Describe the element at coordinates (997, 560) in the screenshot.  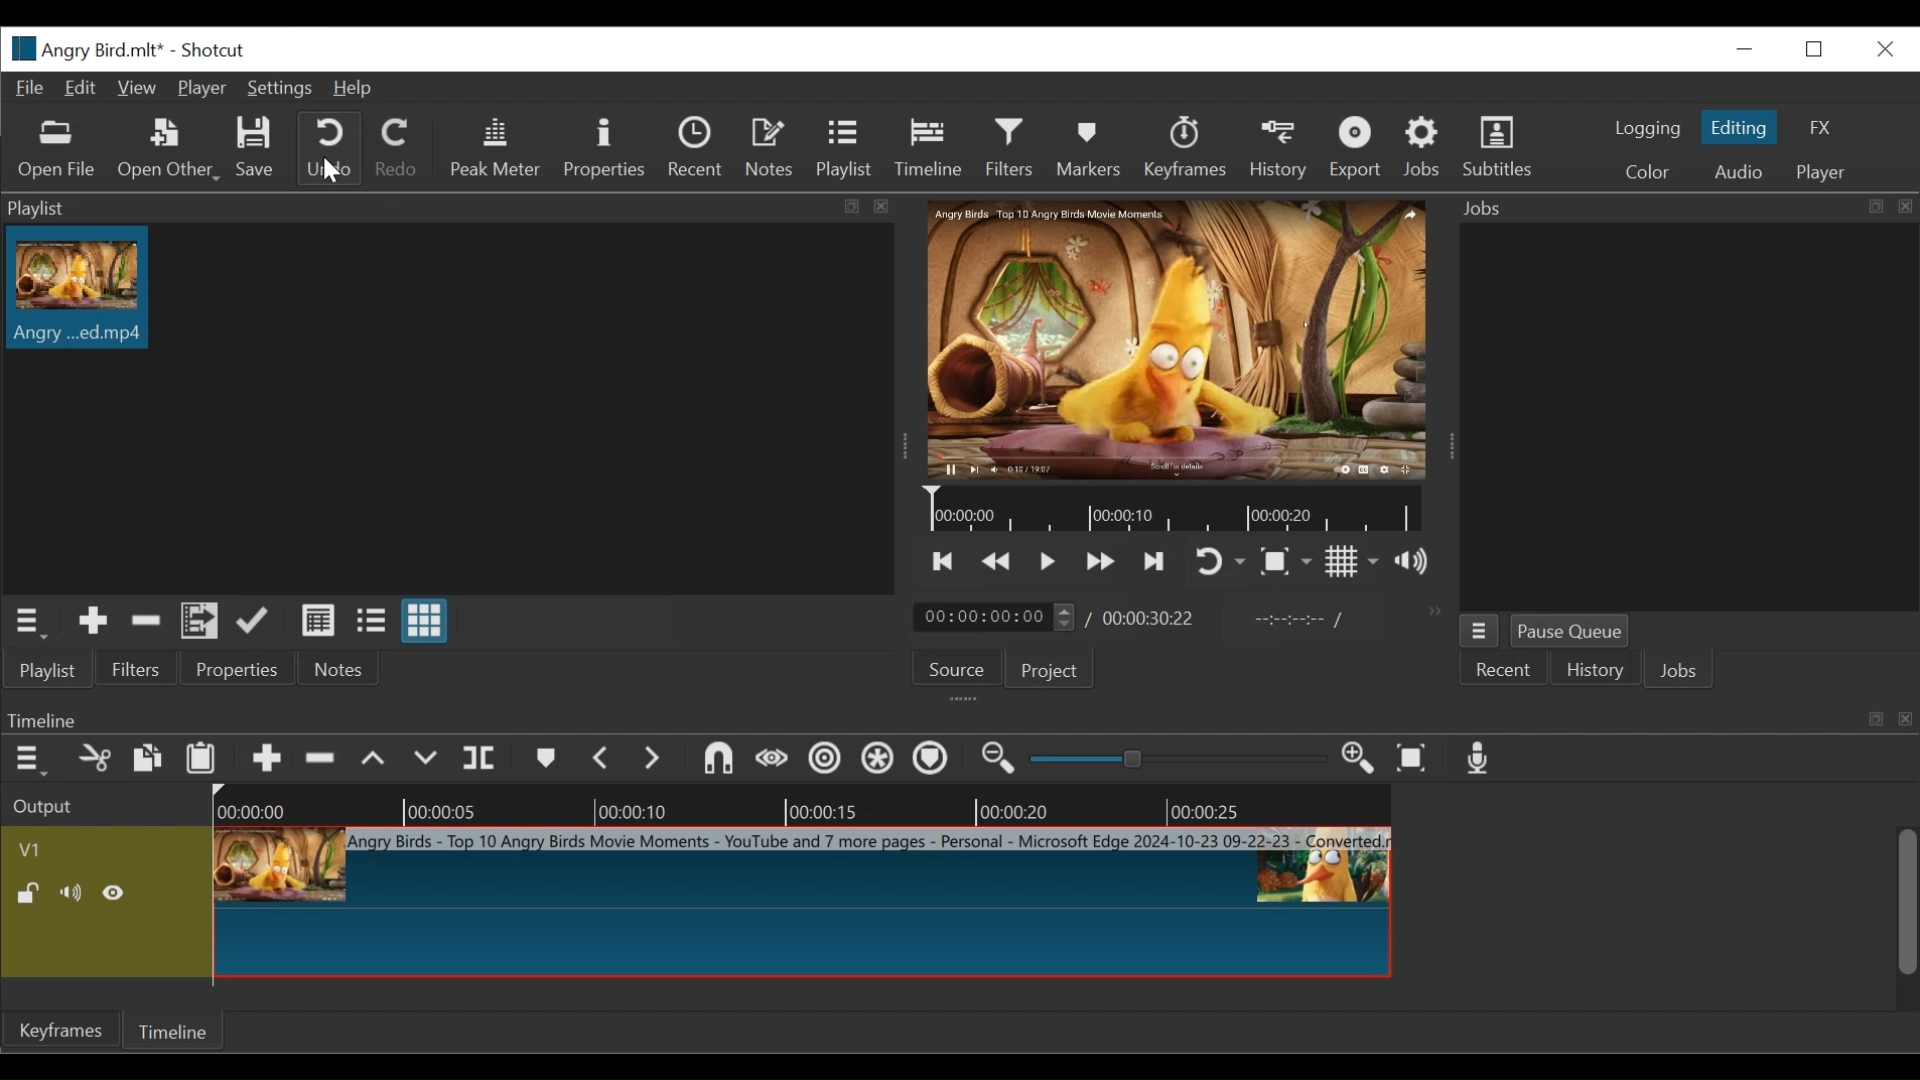
I see `Play quickly forward` at that location.